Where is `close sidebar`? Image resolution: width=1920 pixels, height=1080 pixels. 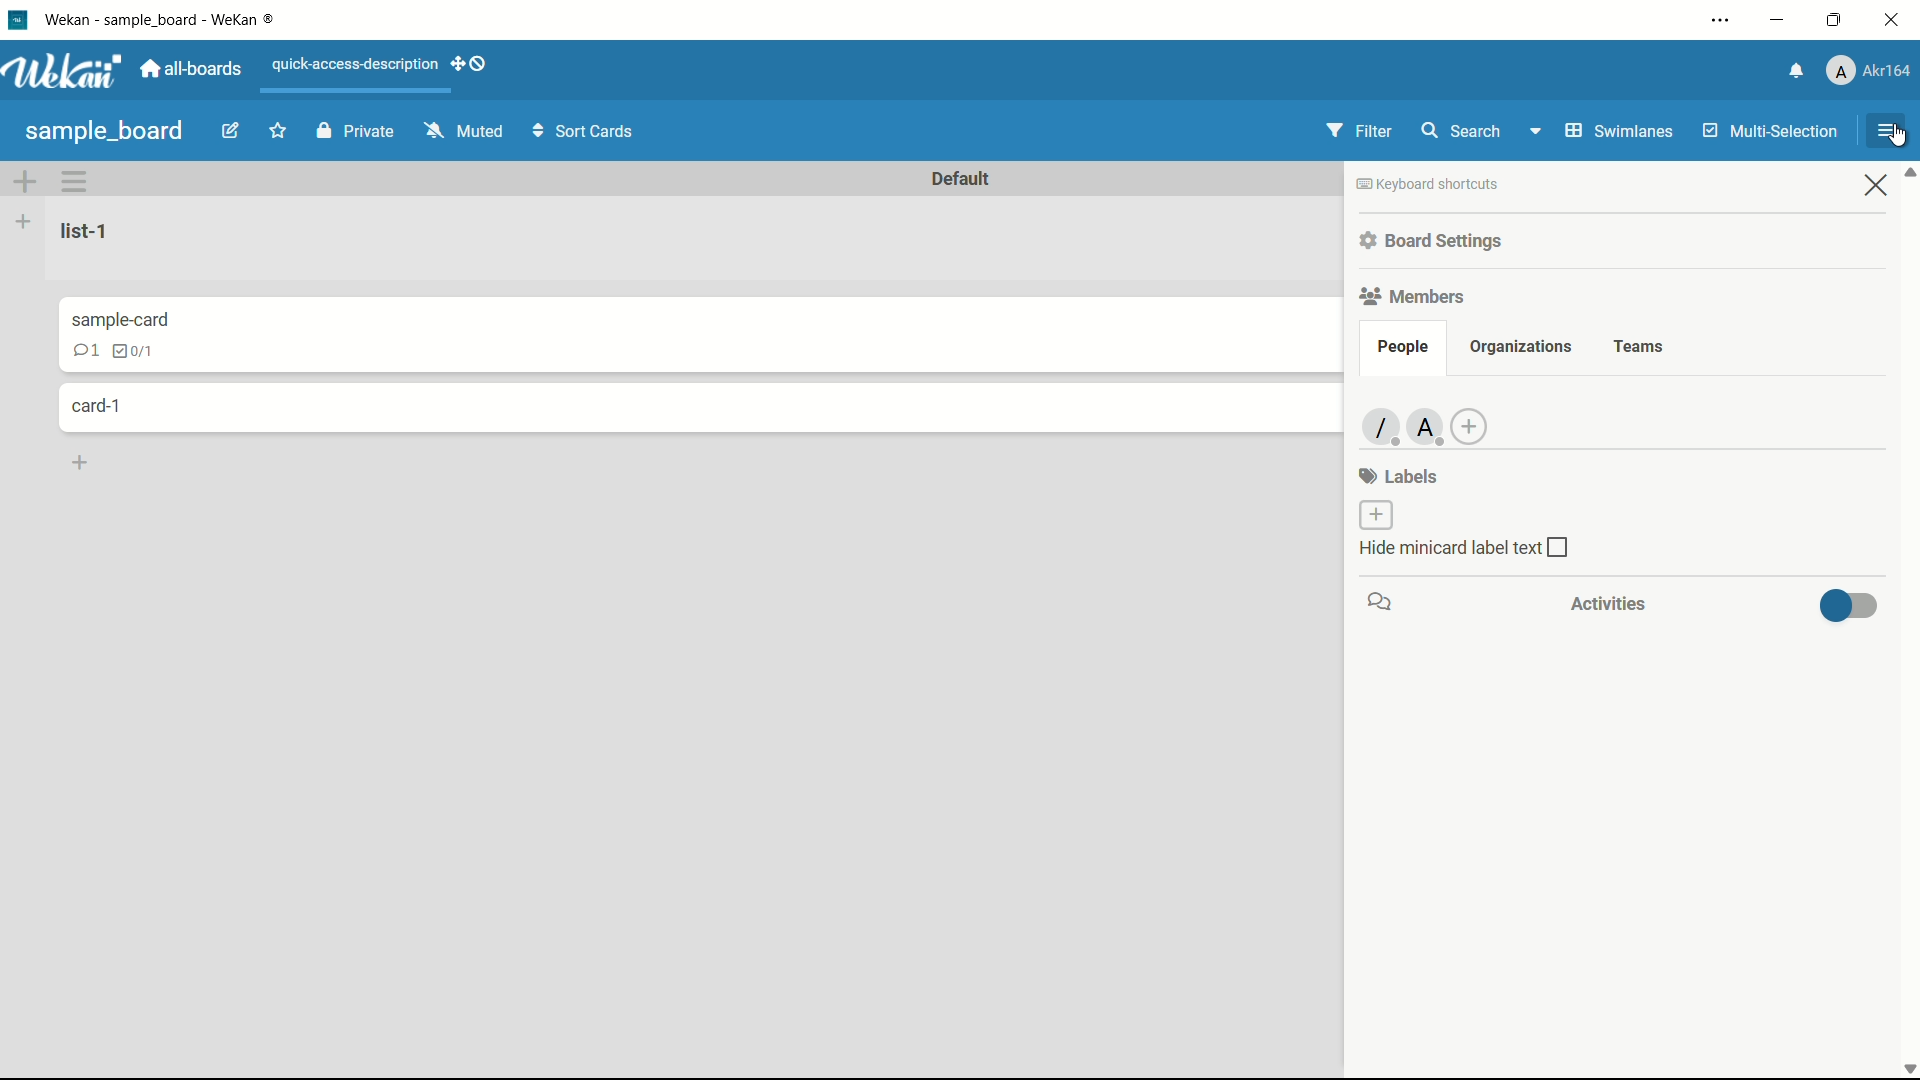 close sidebar is located at coordinates (1868, 187).